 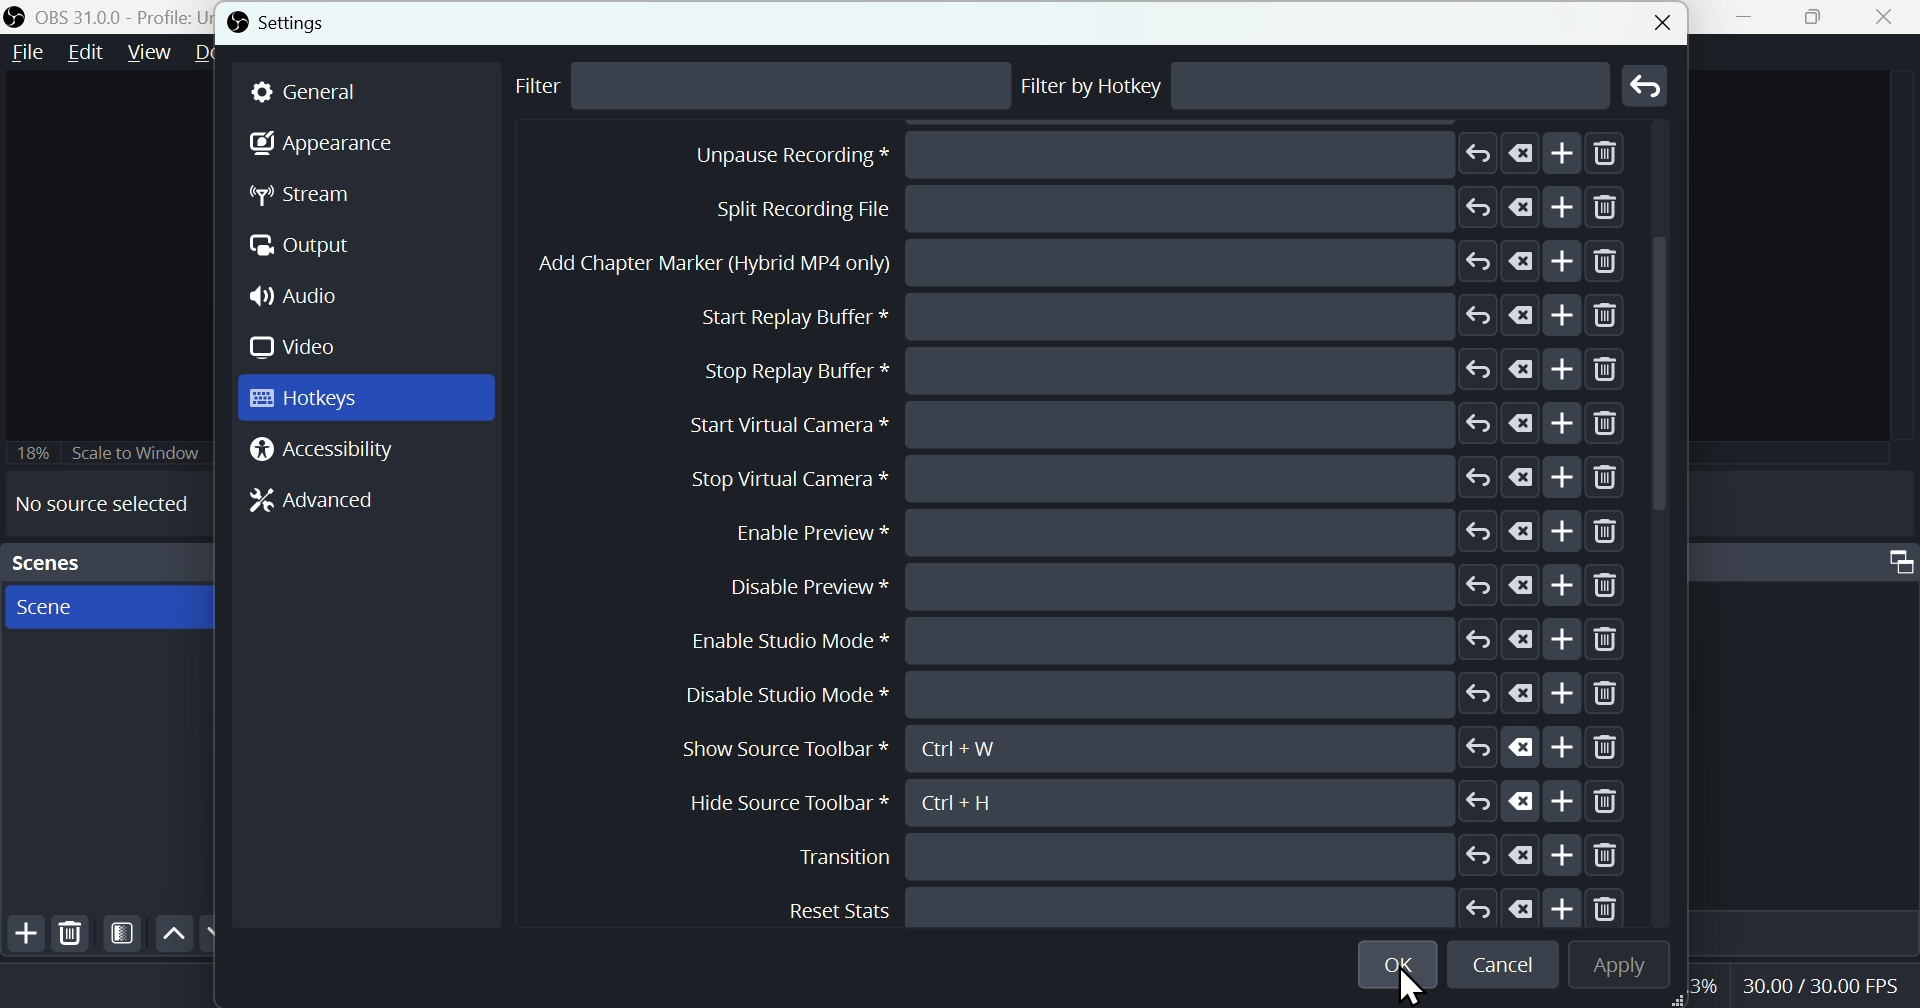 What do you see at coordinates (1647, 85) in the screenshot?
I see `Go back` at bounding box center [1647, 85].